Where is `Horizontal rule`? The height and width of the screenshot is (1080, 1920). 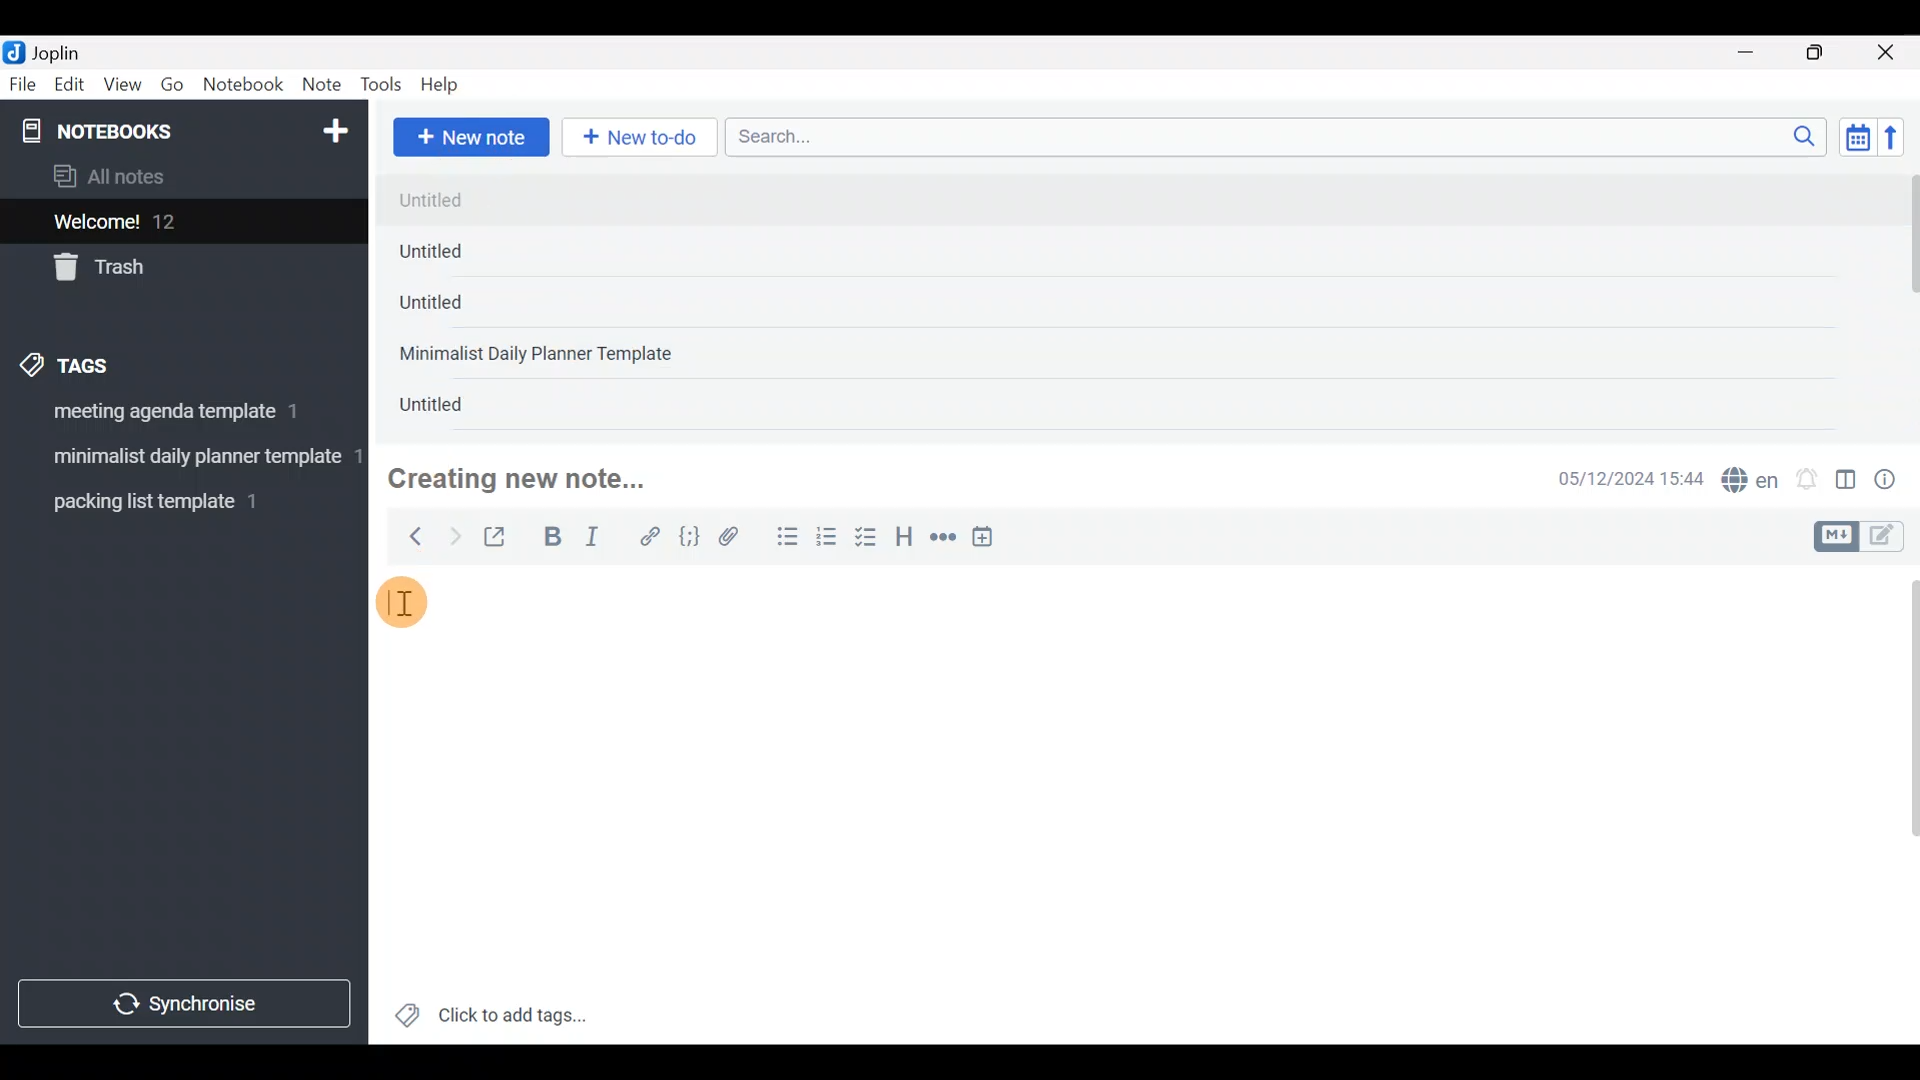
Horizontal rule is located at coordinates (943, 539).